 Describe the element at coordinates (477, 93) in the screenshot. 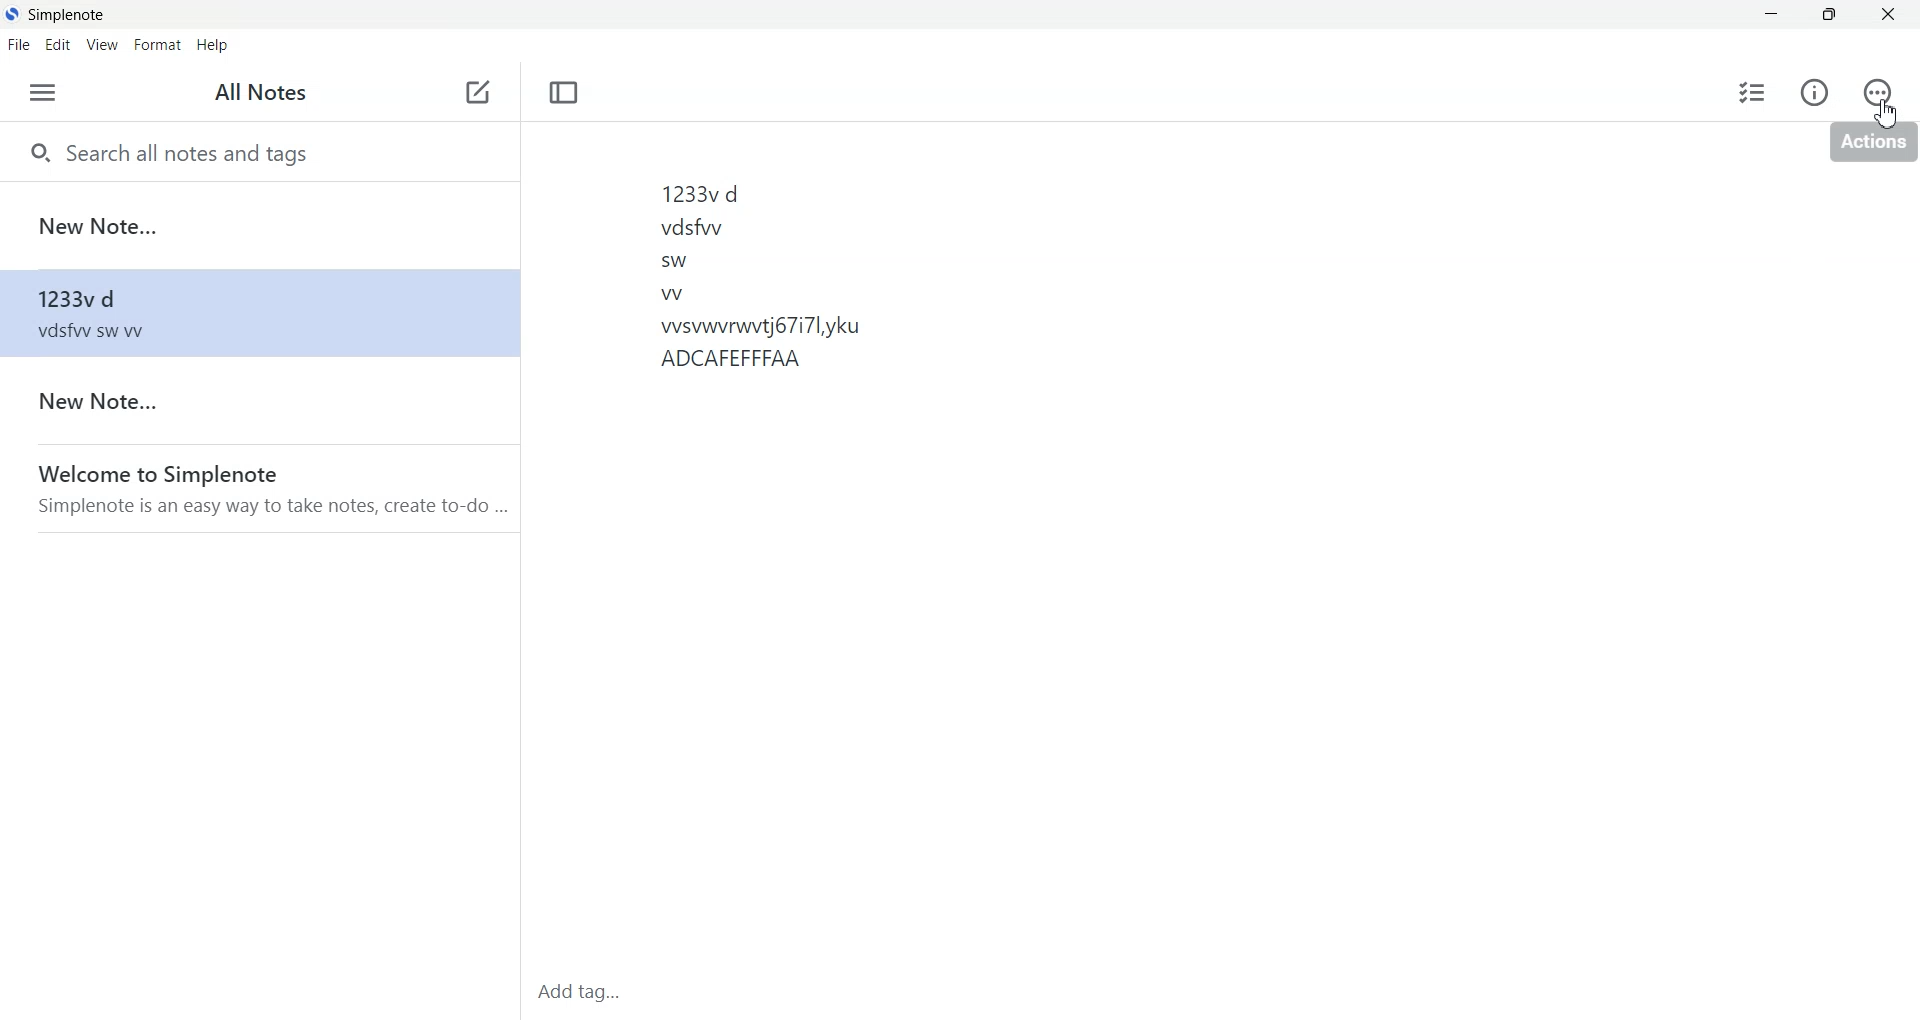

I see `Add new note` at that location.